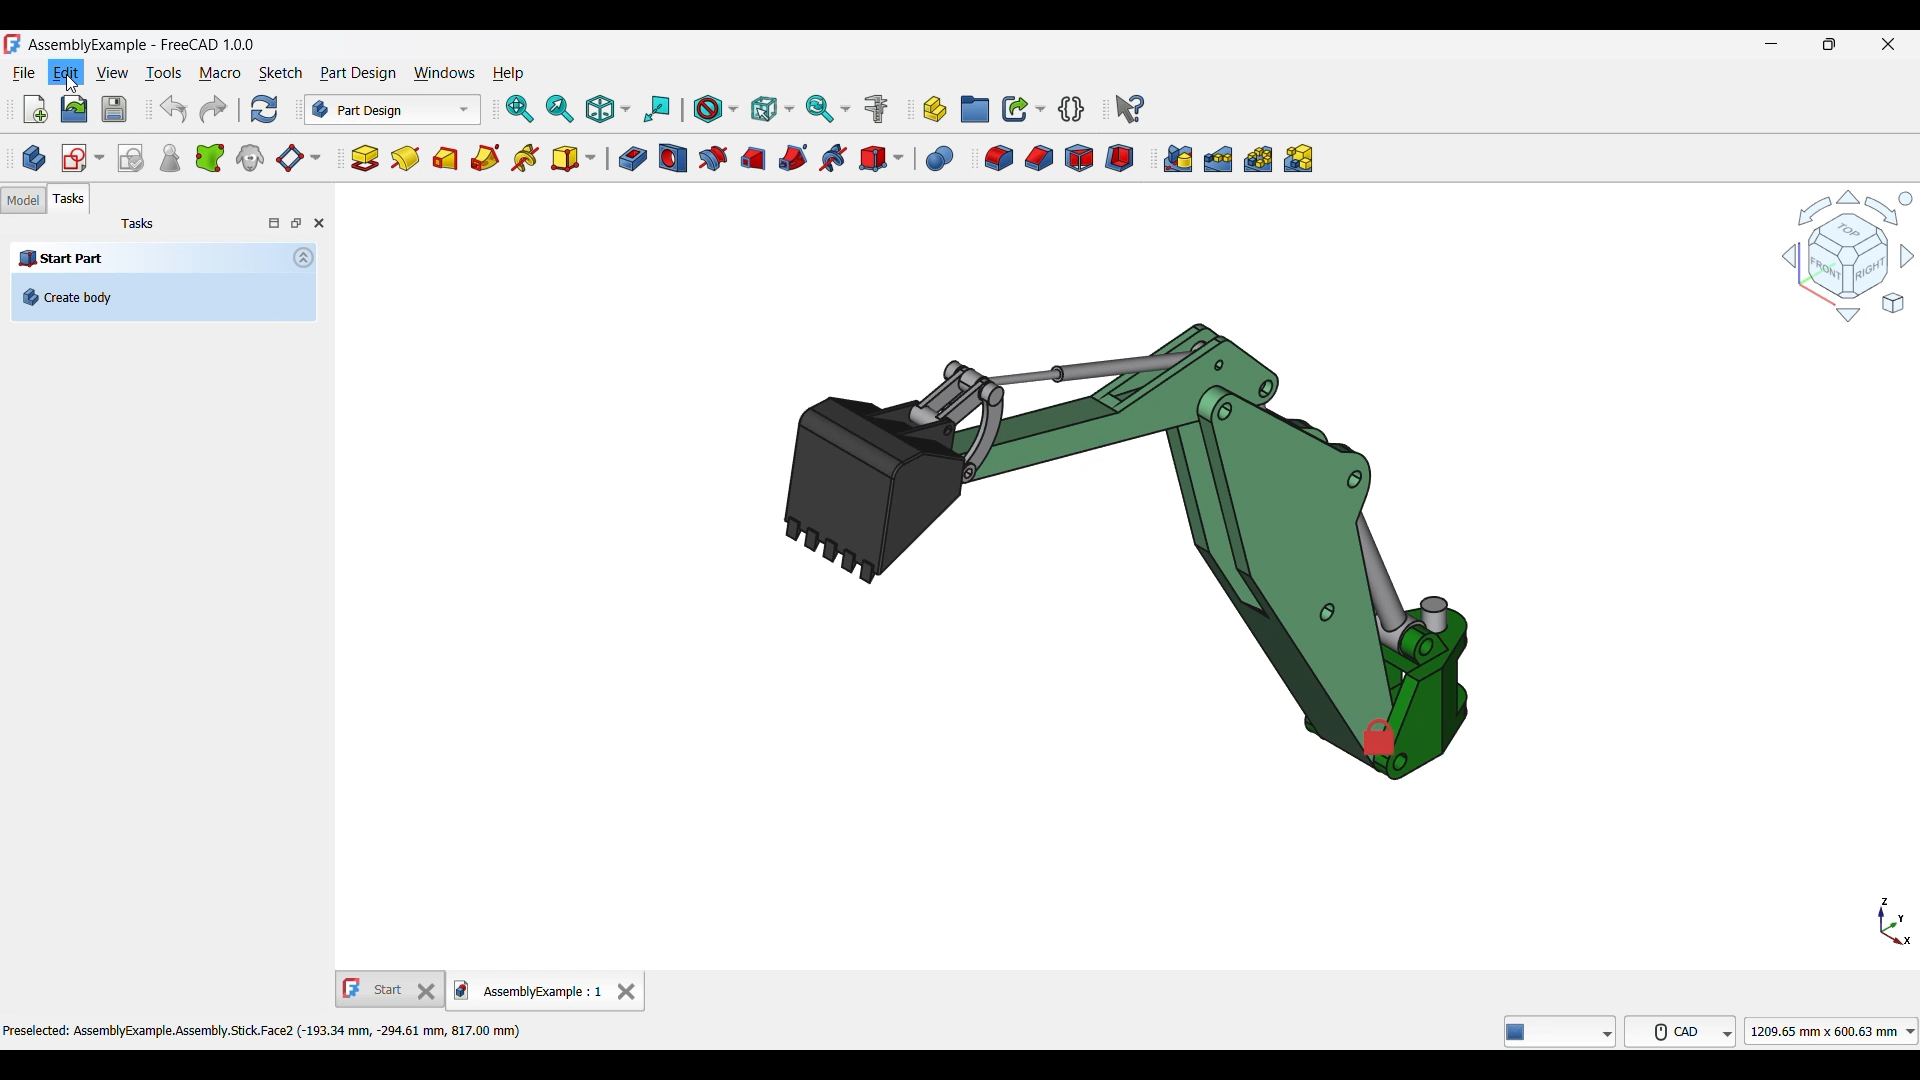 The width and height of the screenshot is (1920, 1080). I want to click on Boolean operation, so click(940, 159).